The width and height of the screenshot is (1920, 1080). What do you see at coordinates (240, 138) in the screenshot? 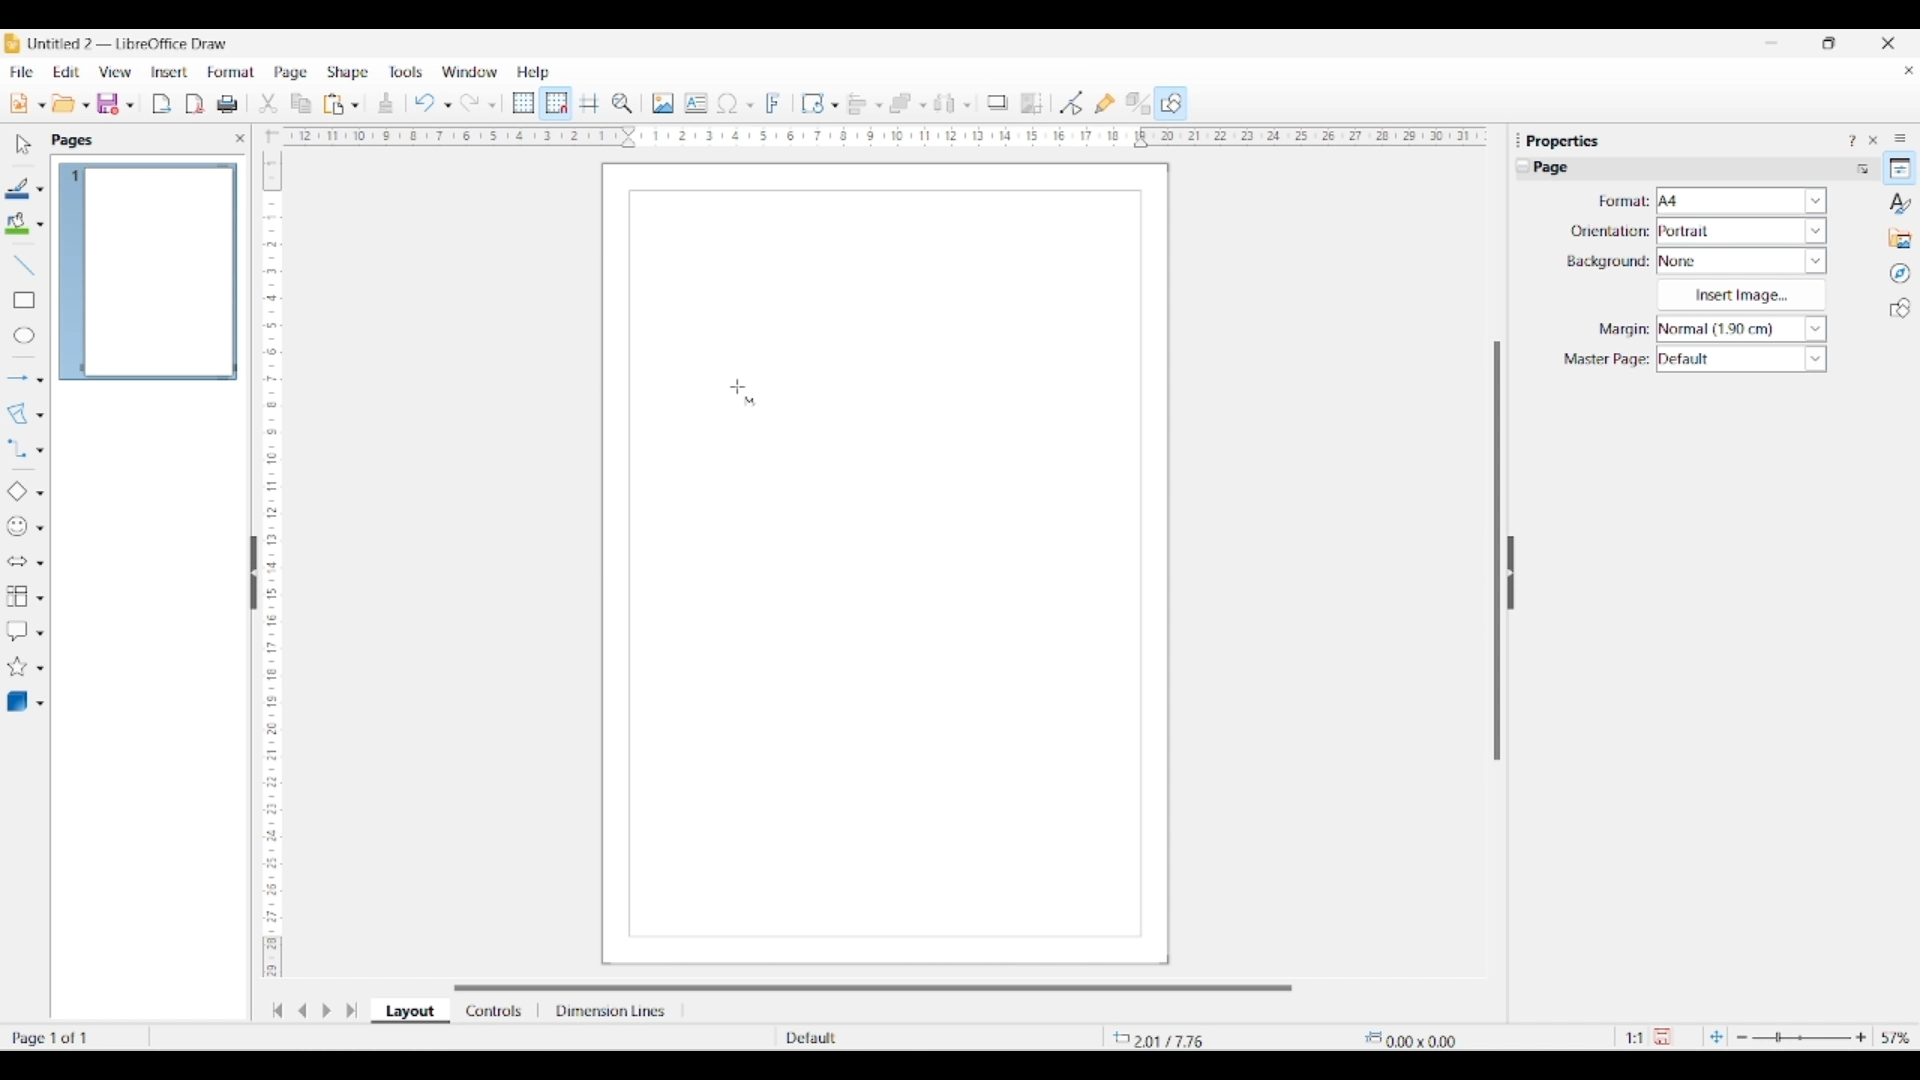
I see `Close left sidebar` at bounding box center [240, 138].